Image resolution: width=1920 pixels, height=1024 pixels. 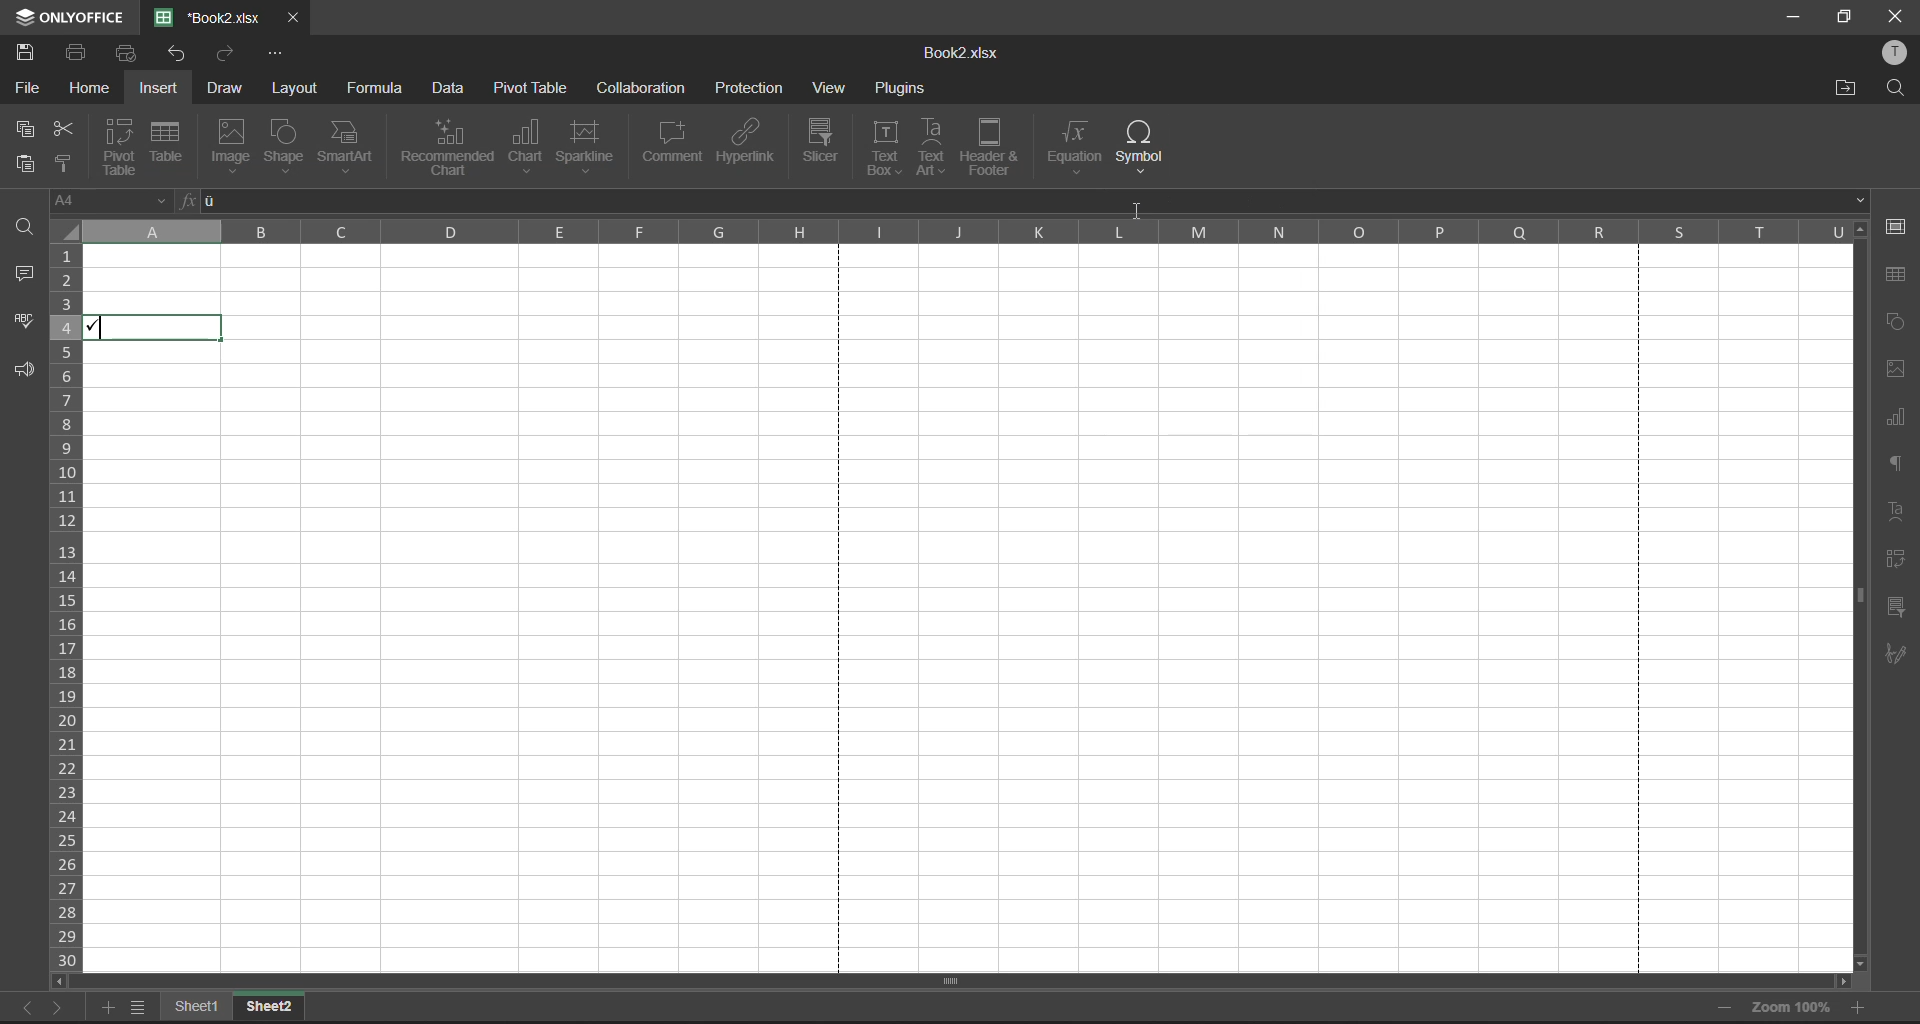 What do you see at coordinates (1895, 53) in the screenshot?
I see `profile` at bounding box center [1895, 53].